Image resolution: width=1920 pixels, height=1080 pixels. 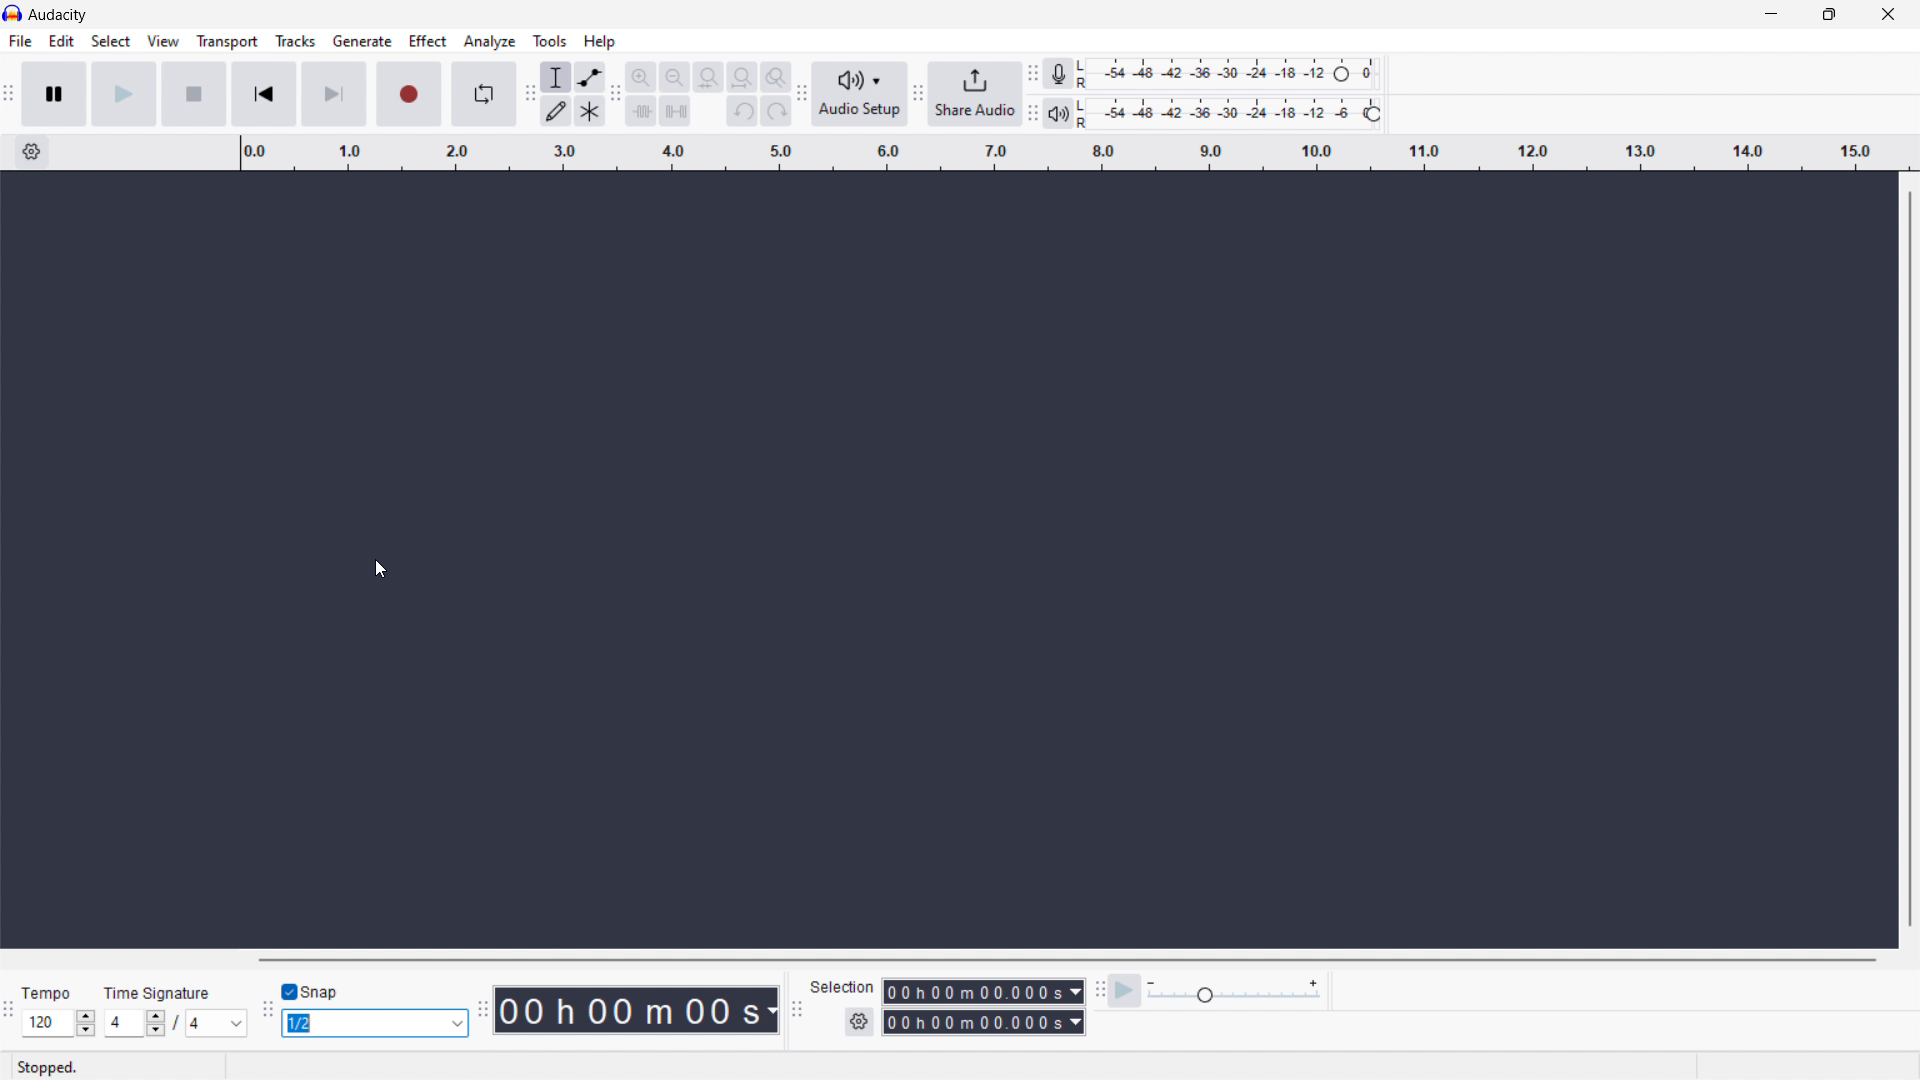 What do you see at coordinates (554, 77) in the screenshot?
I see `selection tool` at bounding box center [554, 77].